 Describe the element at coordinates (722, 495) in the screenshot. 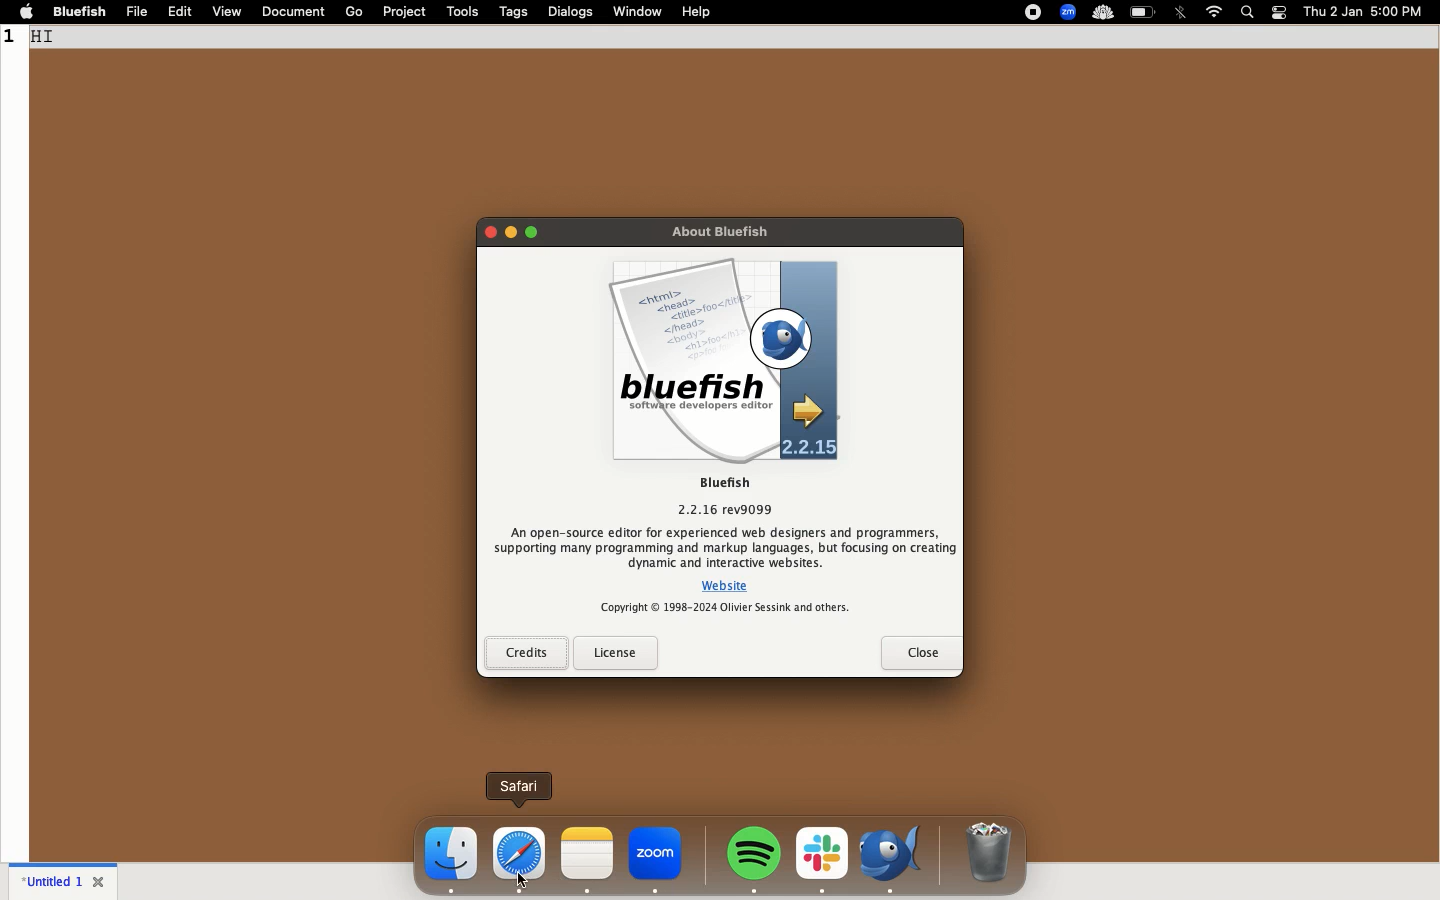

I see `Bluefish
2.2.16 rev9099` at that location.